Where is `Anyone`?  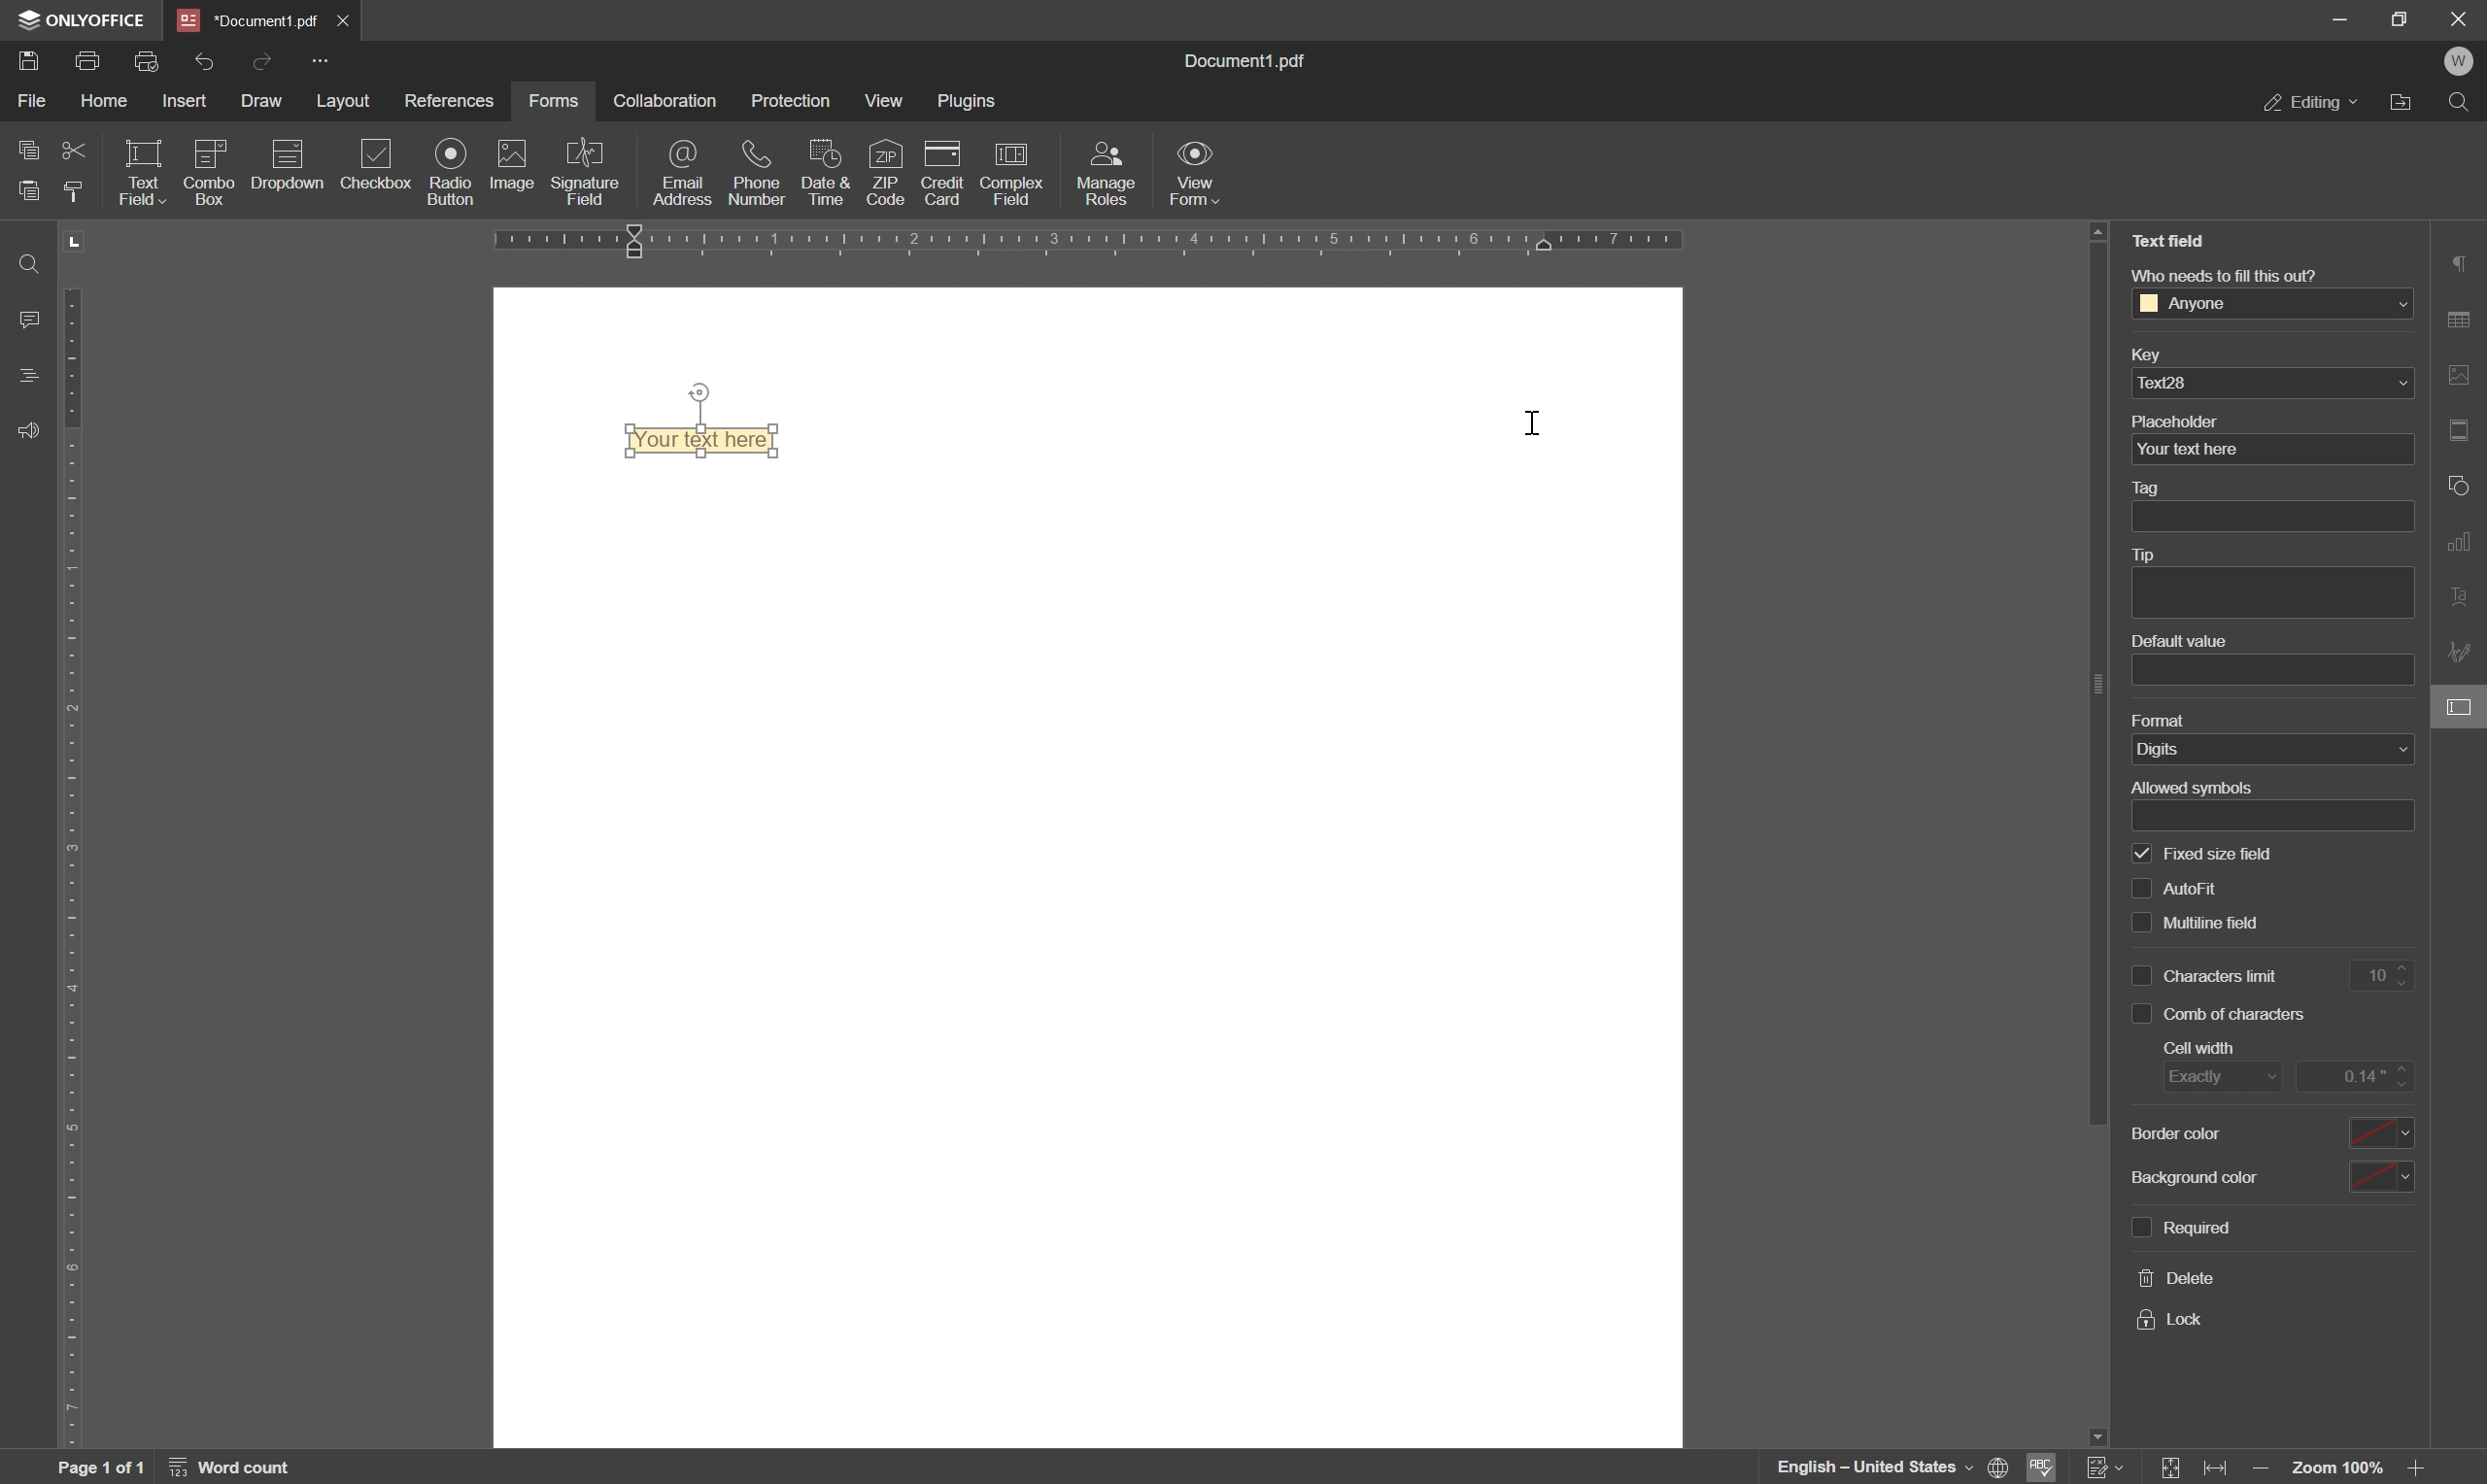
Anyone is located at coordinates (2272, 304).